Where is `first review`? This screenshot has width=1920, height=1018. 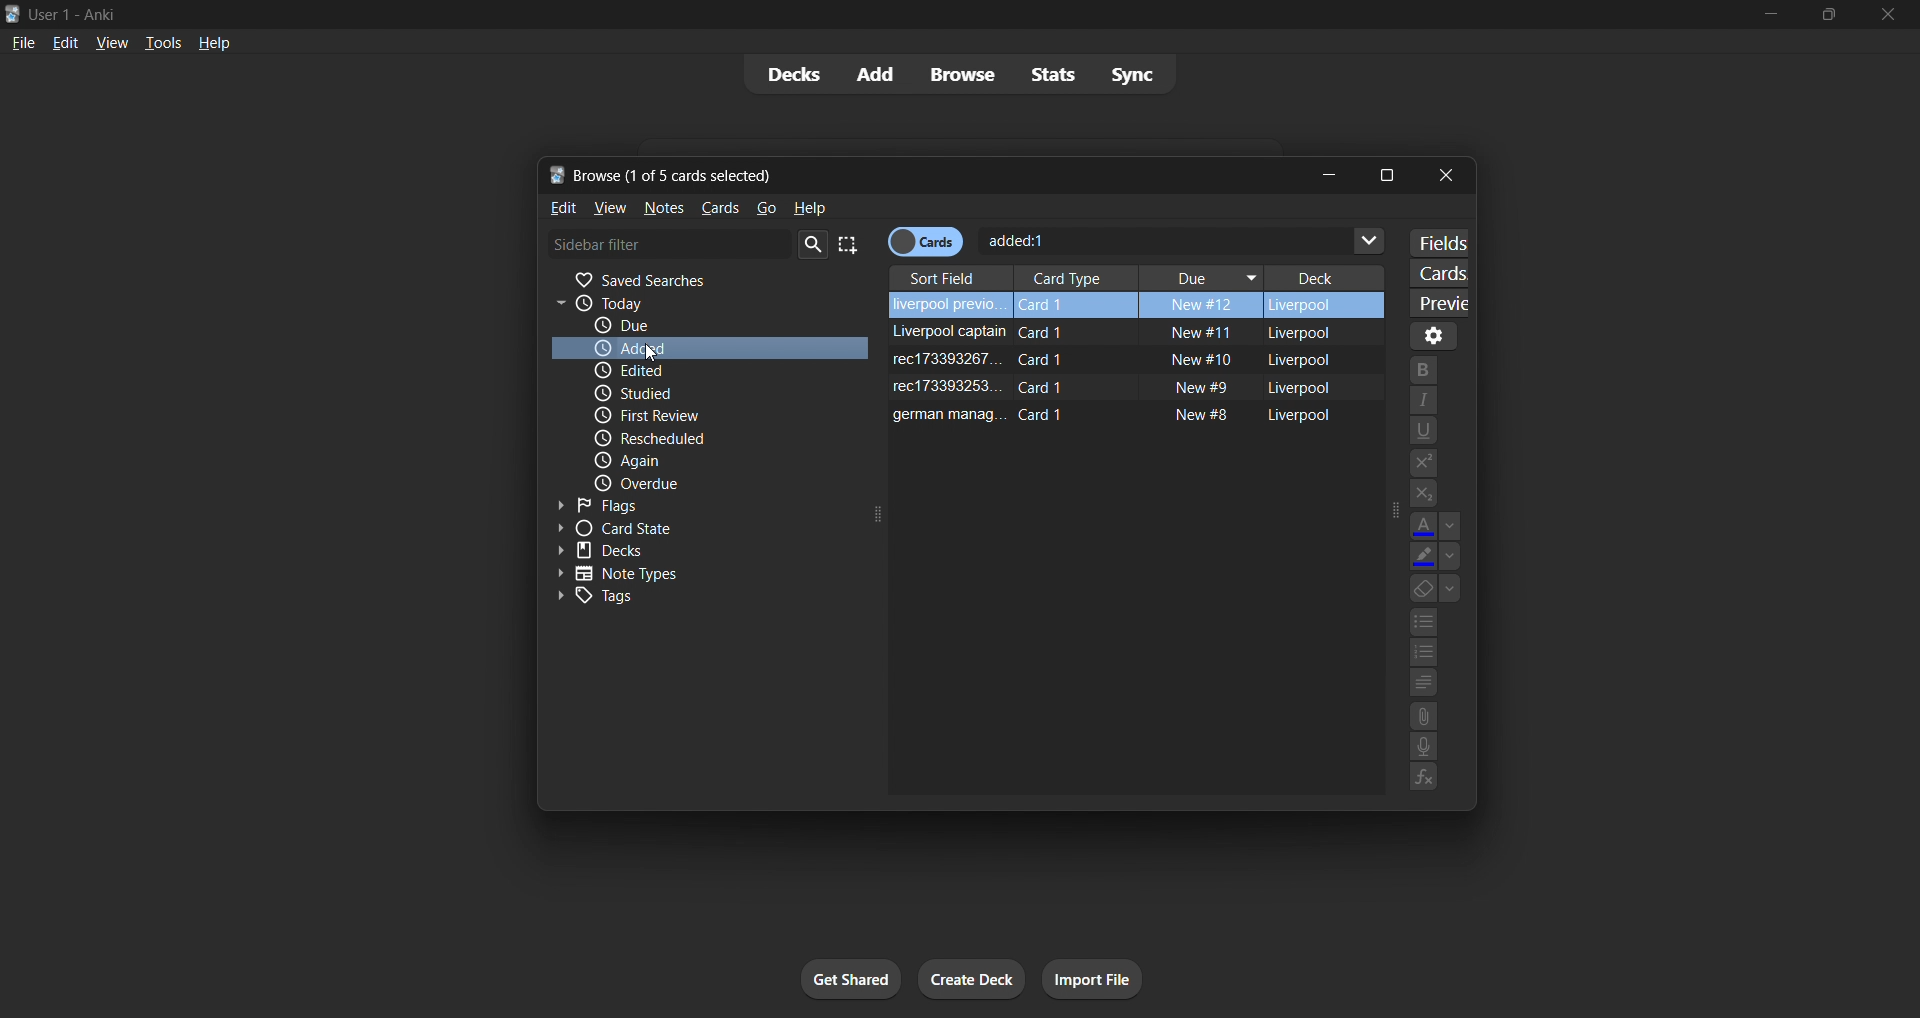 first review is located at coordinates (698, 414).